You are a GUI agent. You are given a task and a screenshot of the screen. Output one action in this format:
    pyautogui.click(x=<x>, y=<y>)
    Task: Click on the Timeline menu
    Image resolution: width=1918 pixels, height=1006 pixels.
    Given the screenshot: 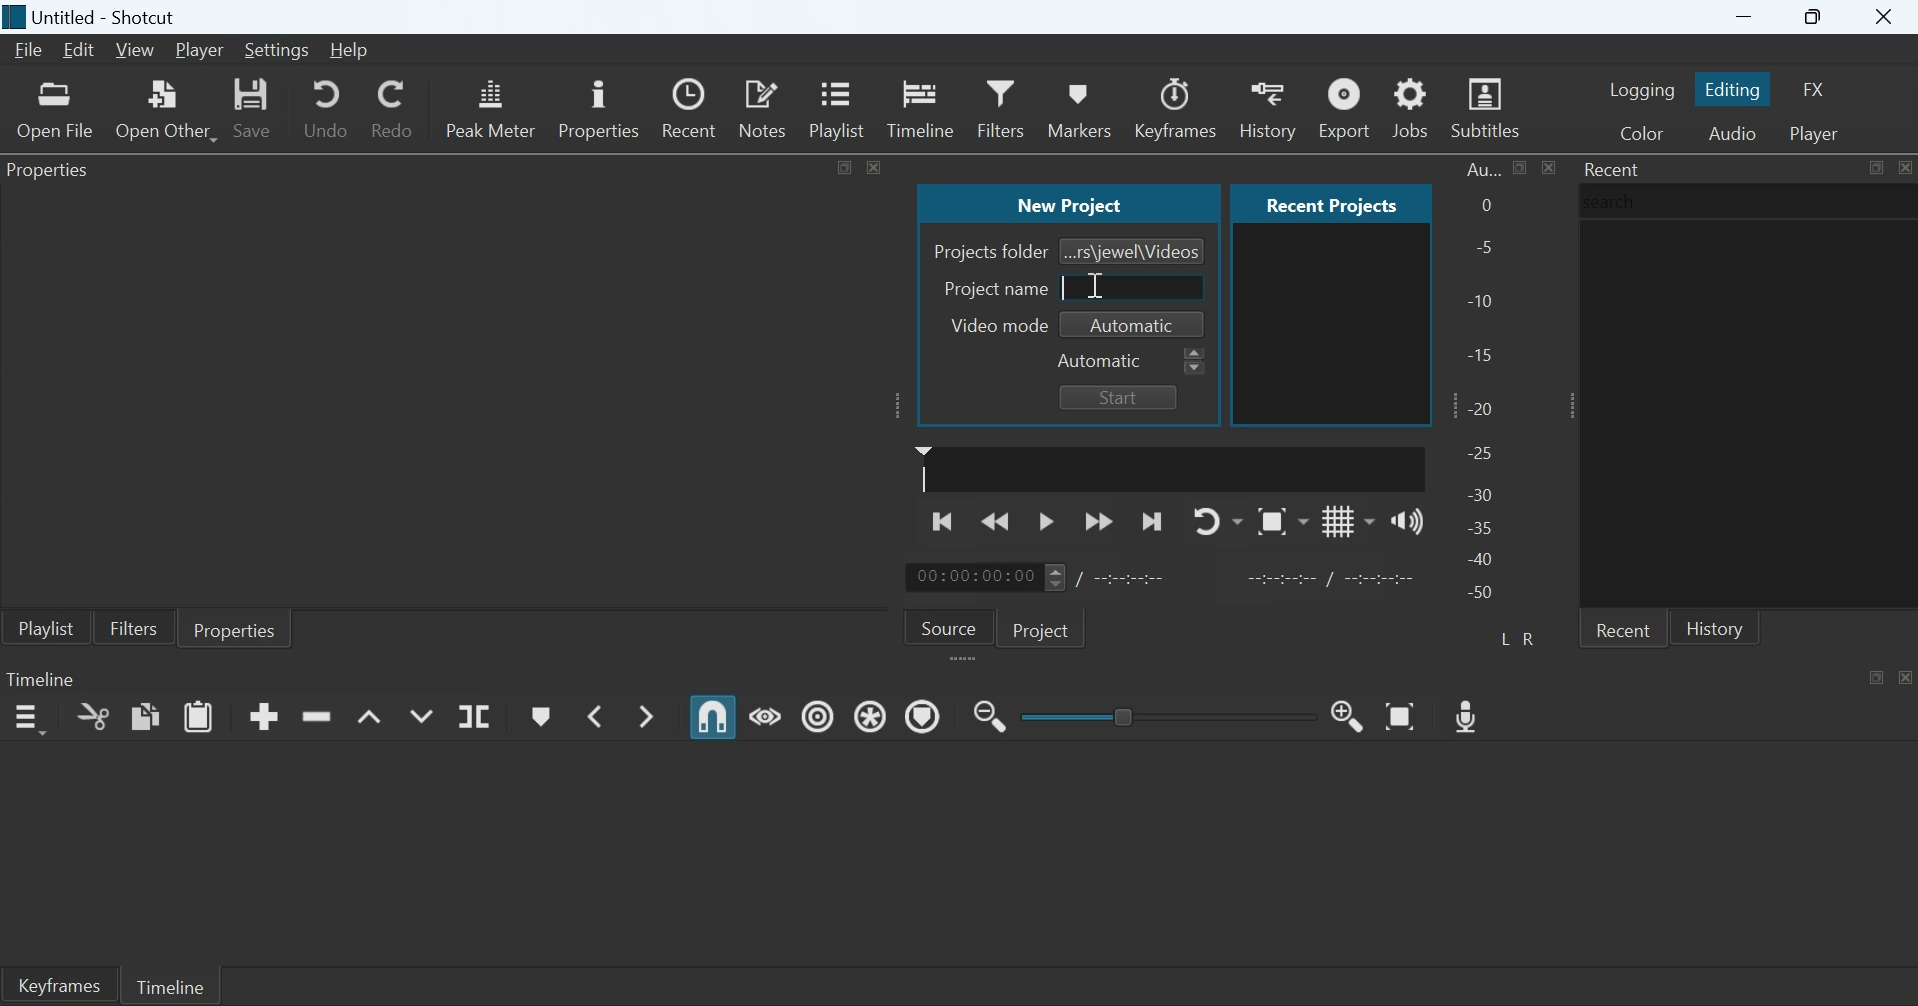 What is the action you would take?
    pyautogui.click(x=28, y=719)
    